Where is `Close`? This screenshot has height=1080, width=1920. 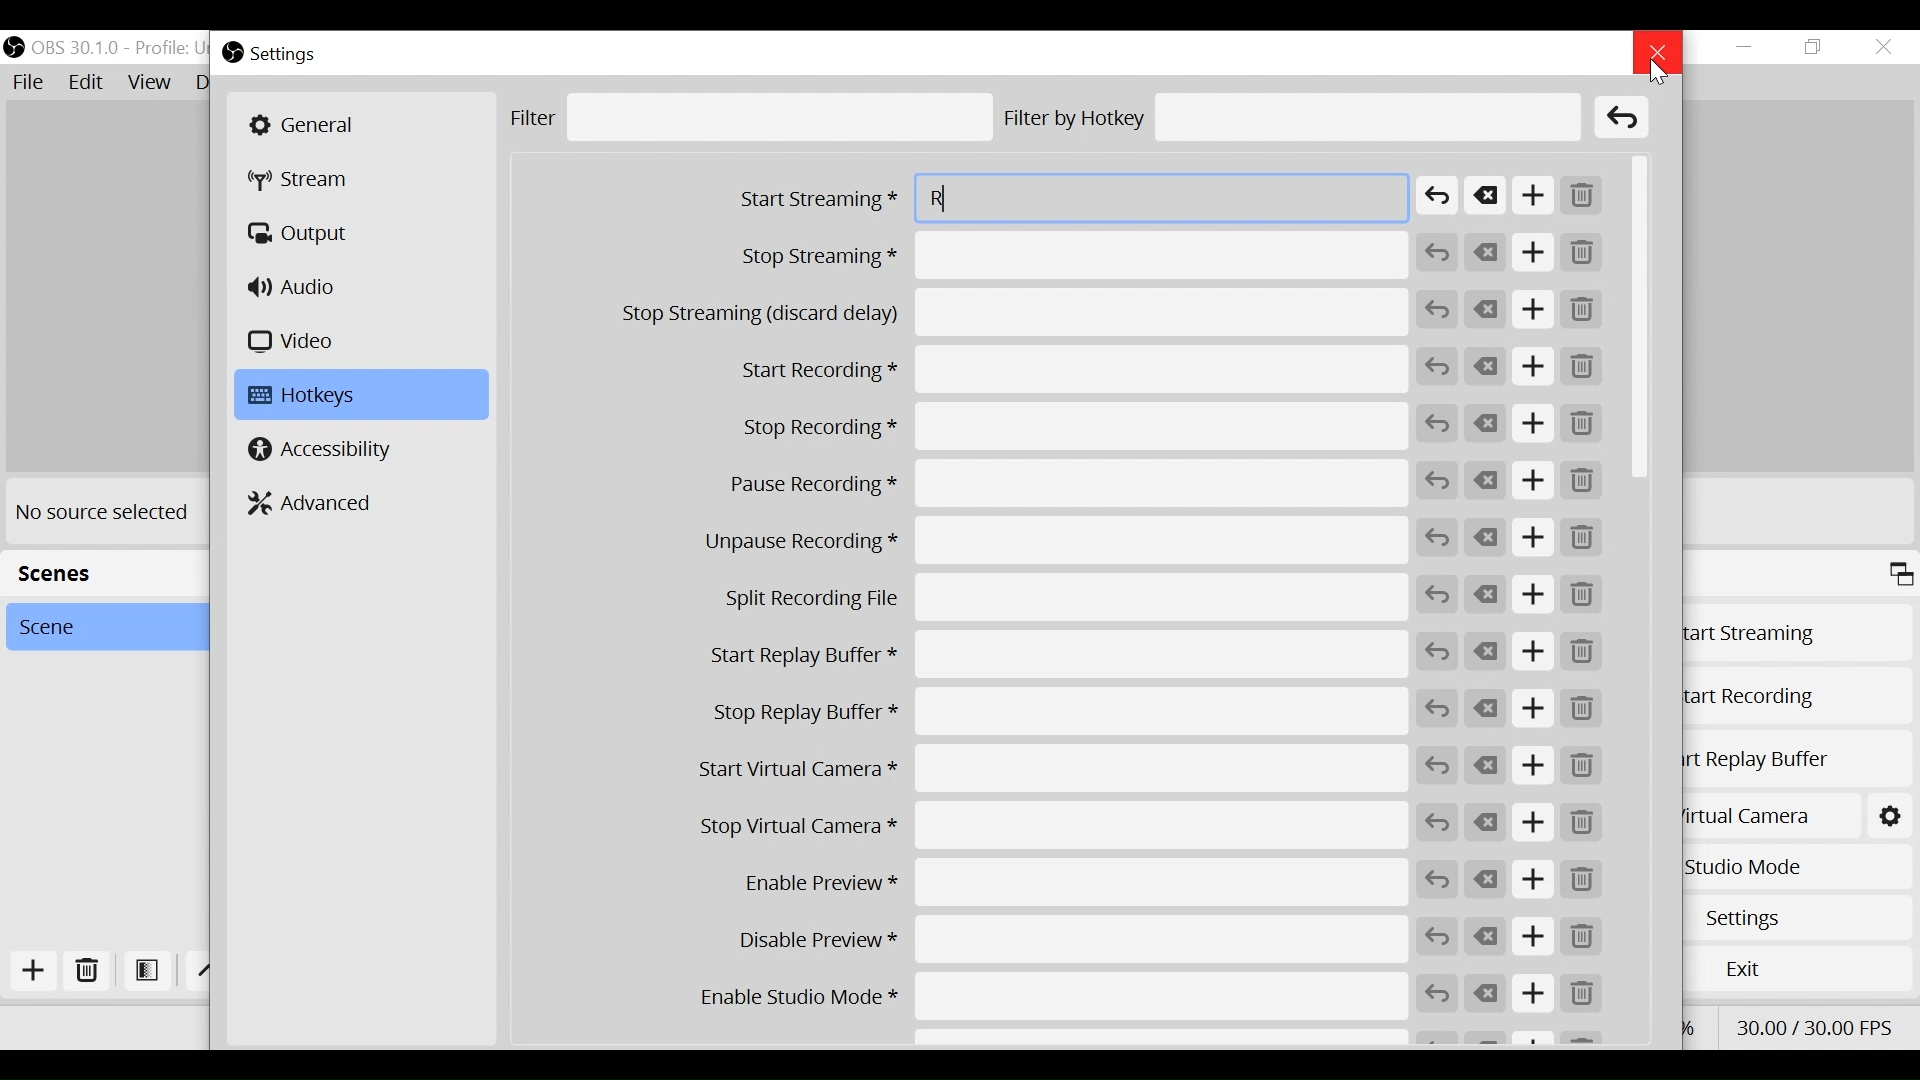 Close is located at coordinates (1659, 53).